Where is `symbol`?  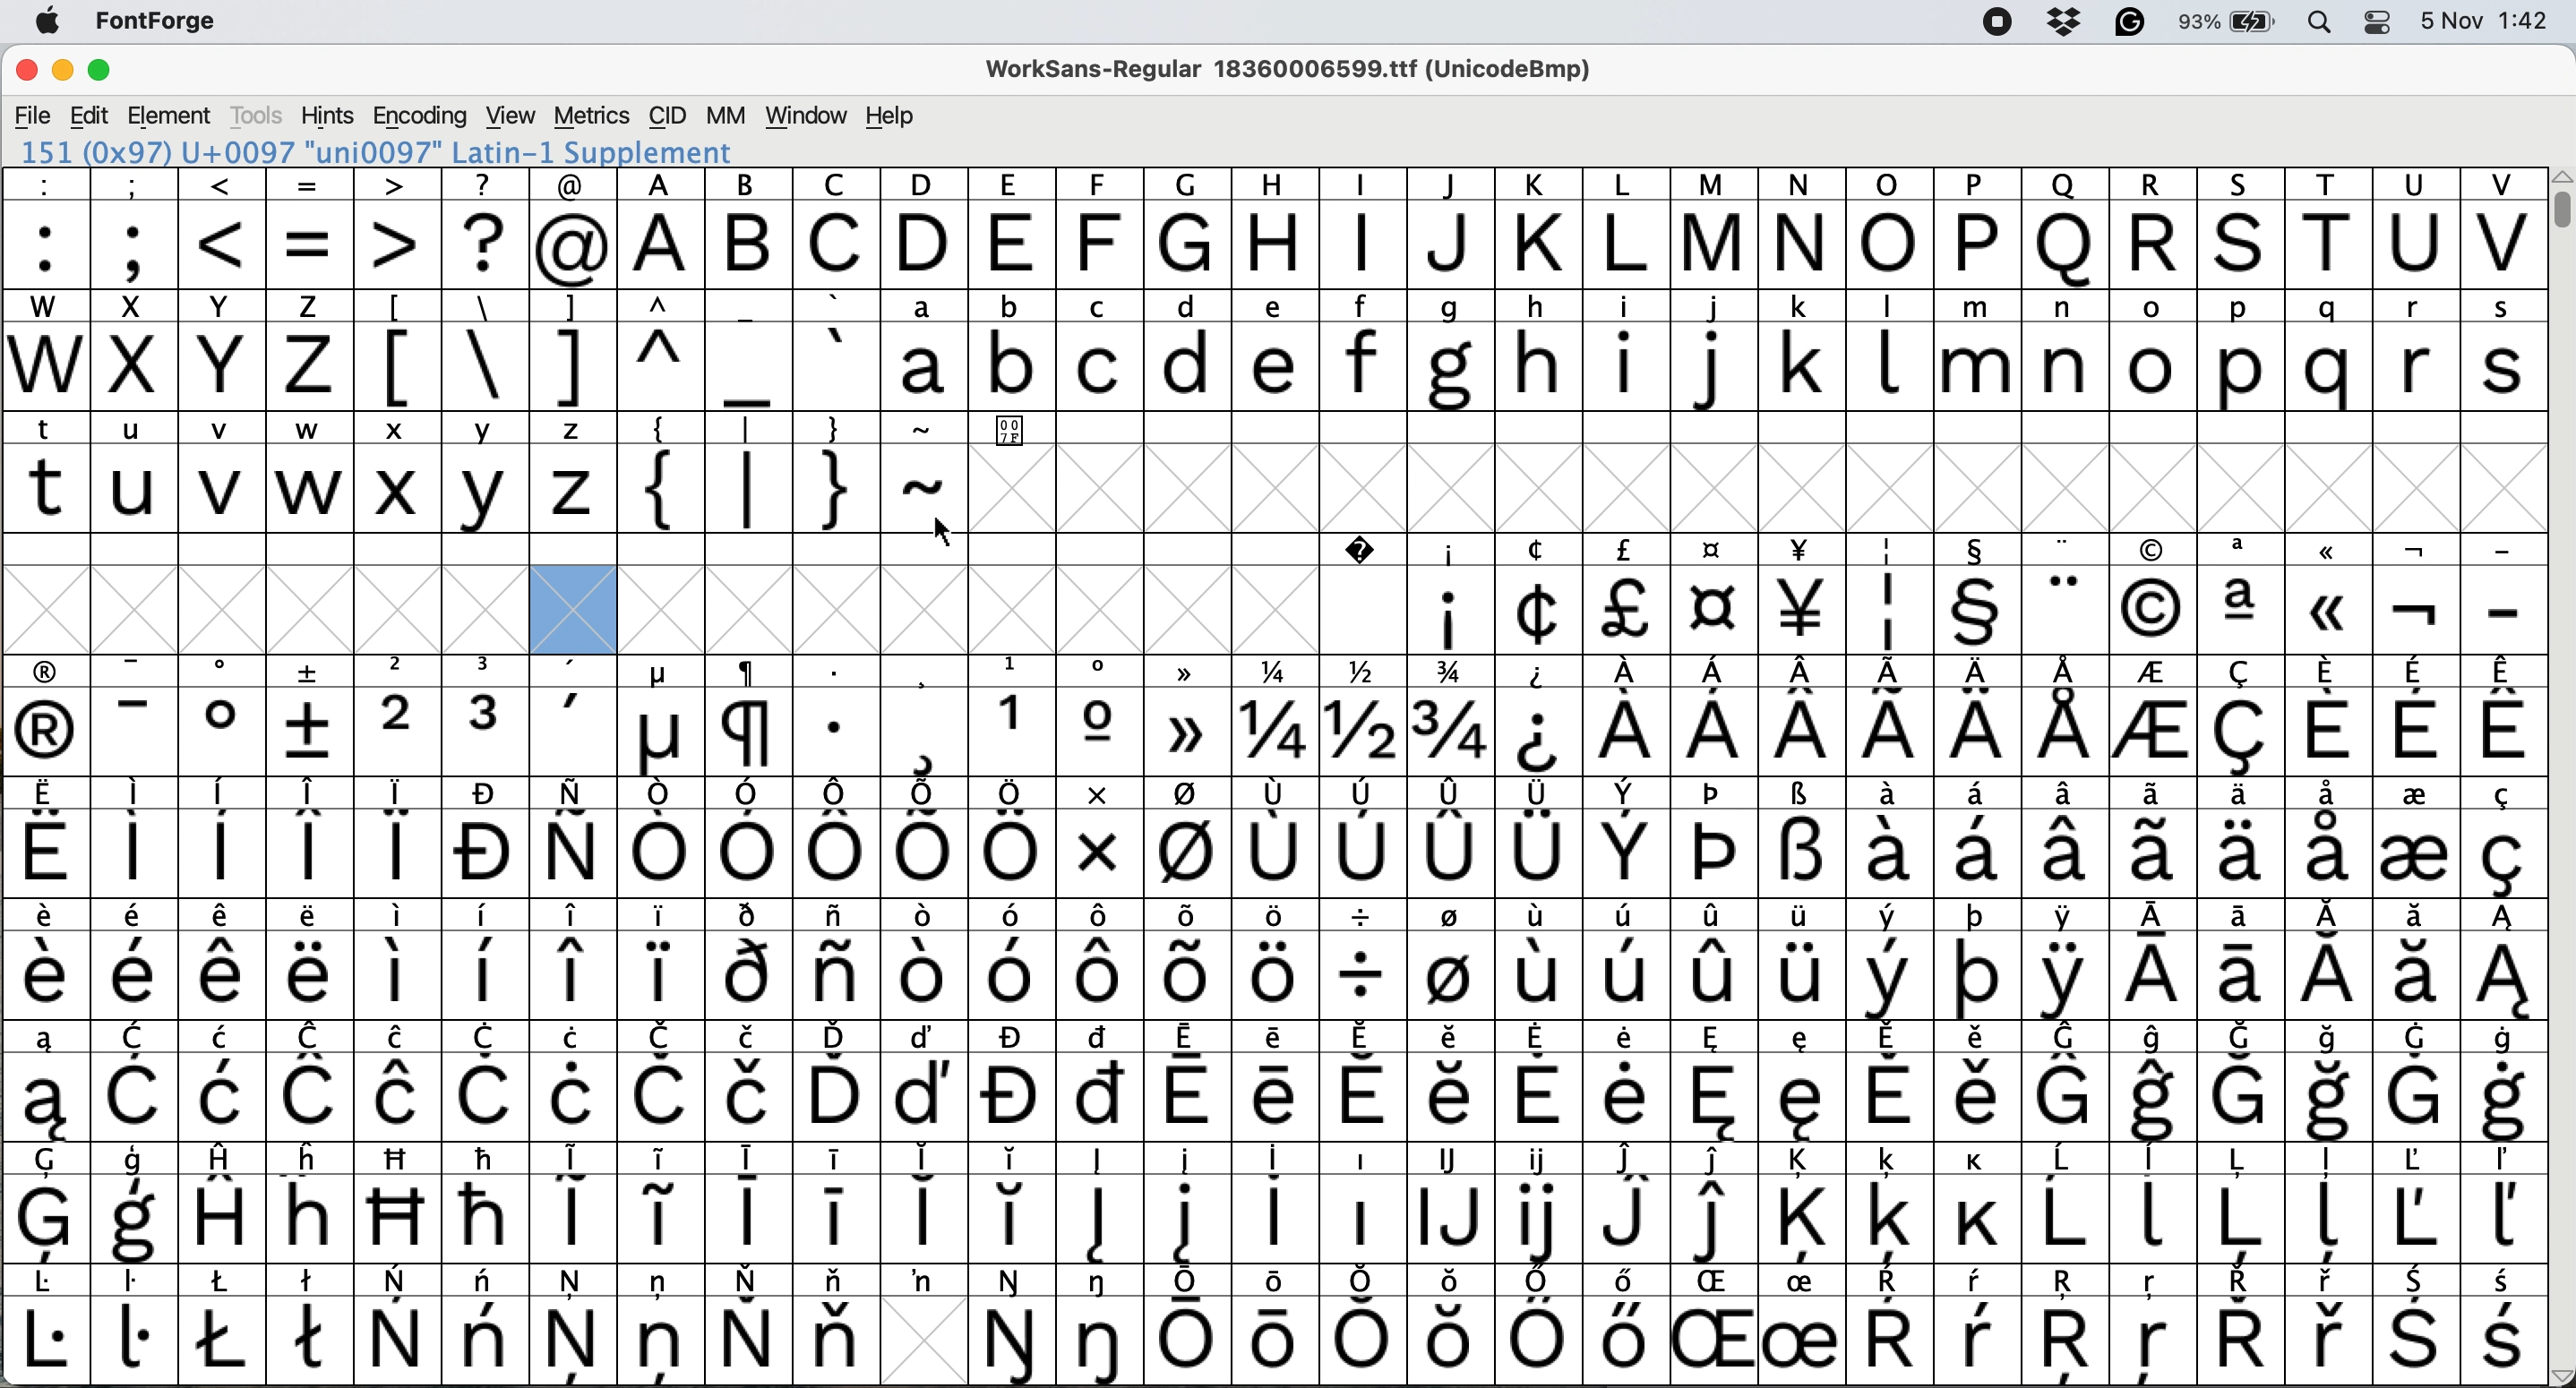
symbol is located at coordinates (223, 715).